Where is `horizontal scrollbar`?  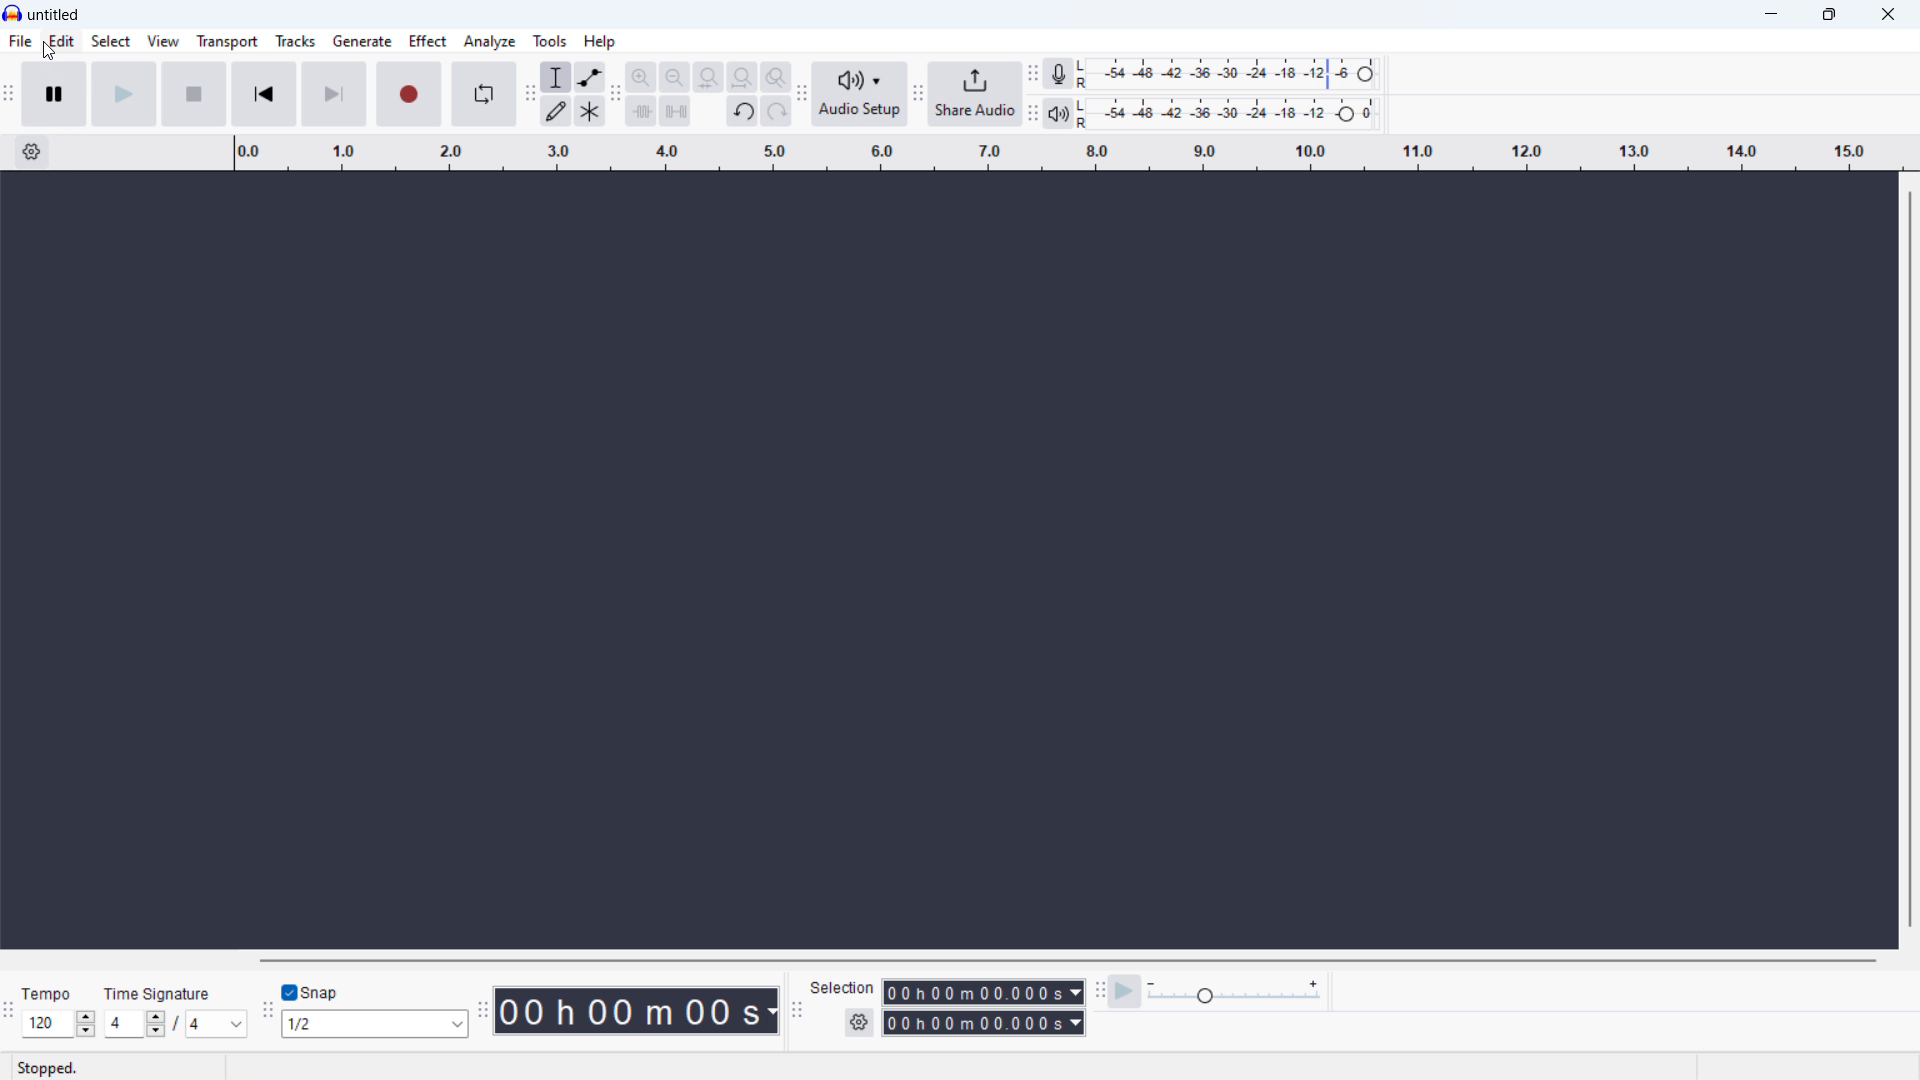 horizontal scrollbar is located at coordinates (1070, 961).